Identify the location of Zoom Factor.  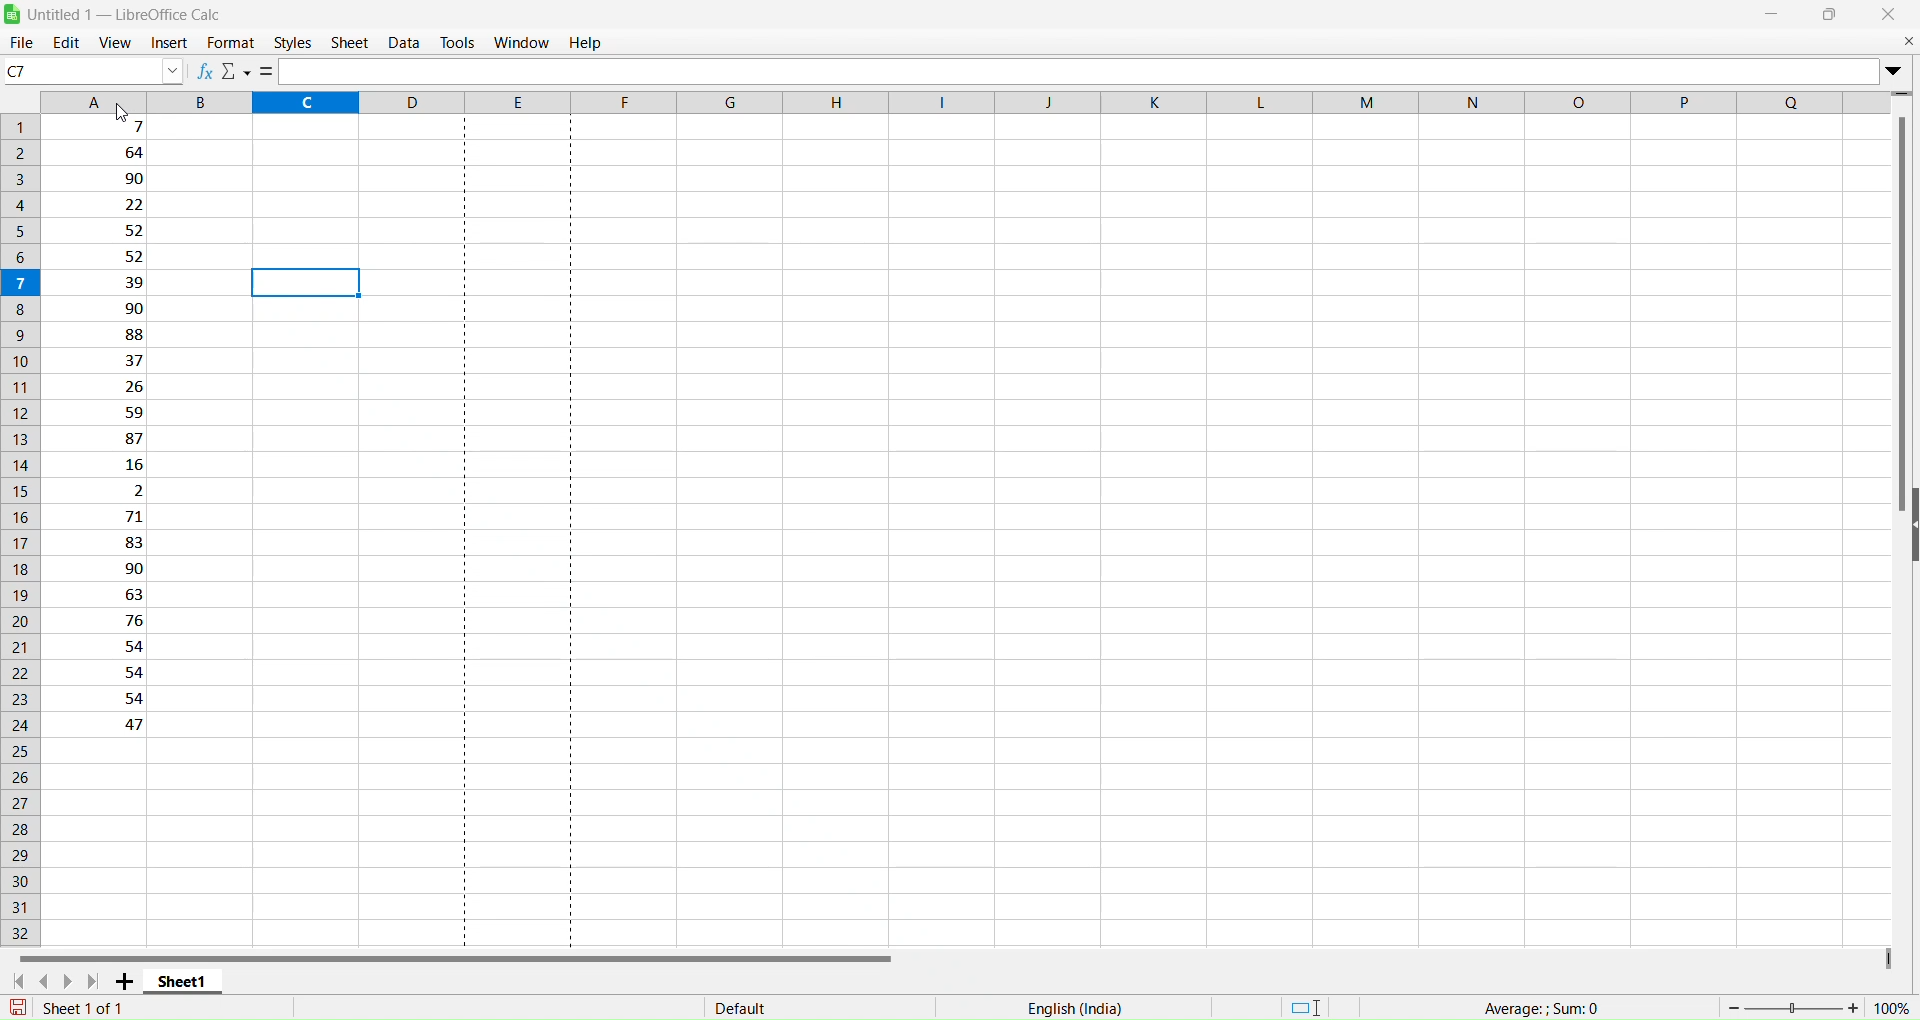
(1820, 1006).